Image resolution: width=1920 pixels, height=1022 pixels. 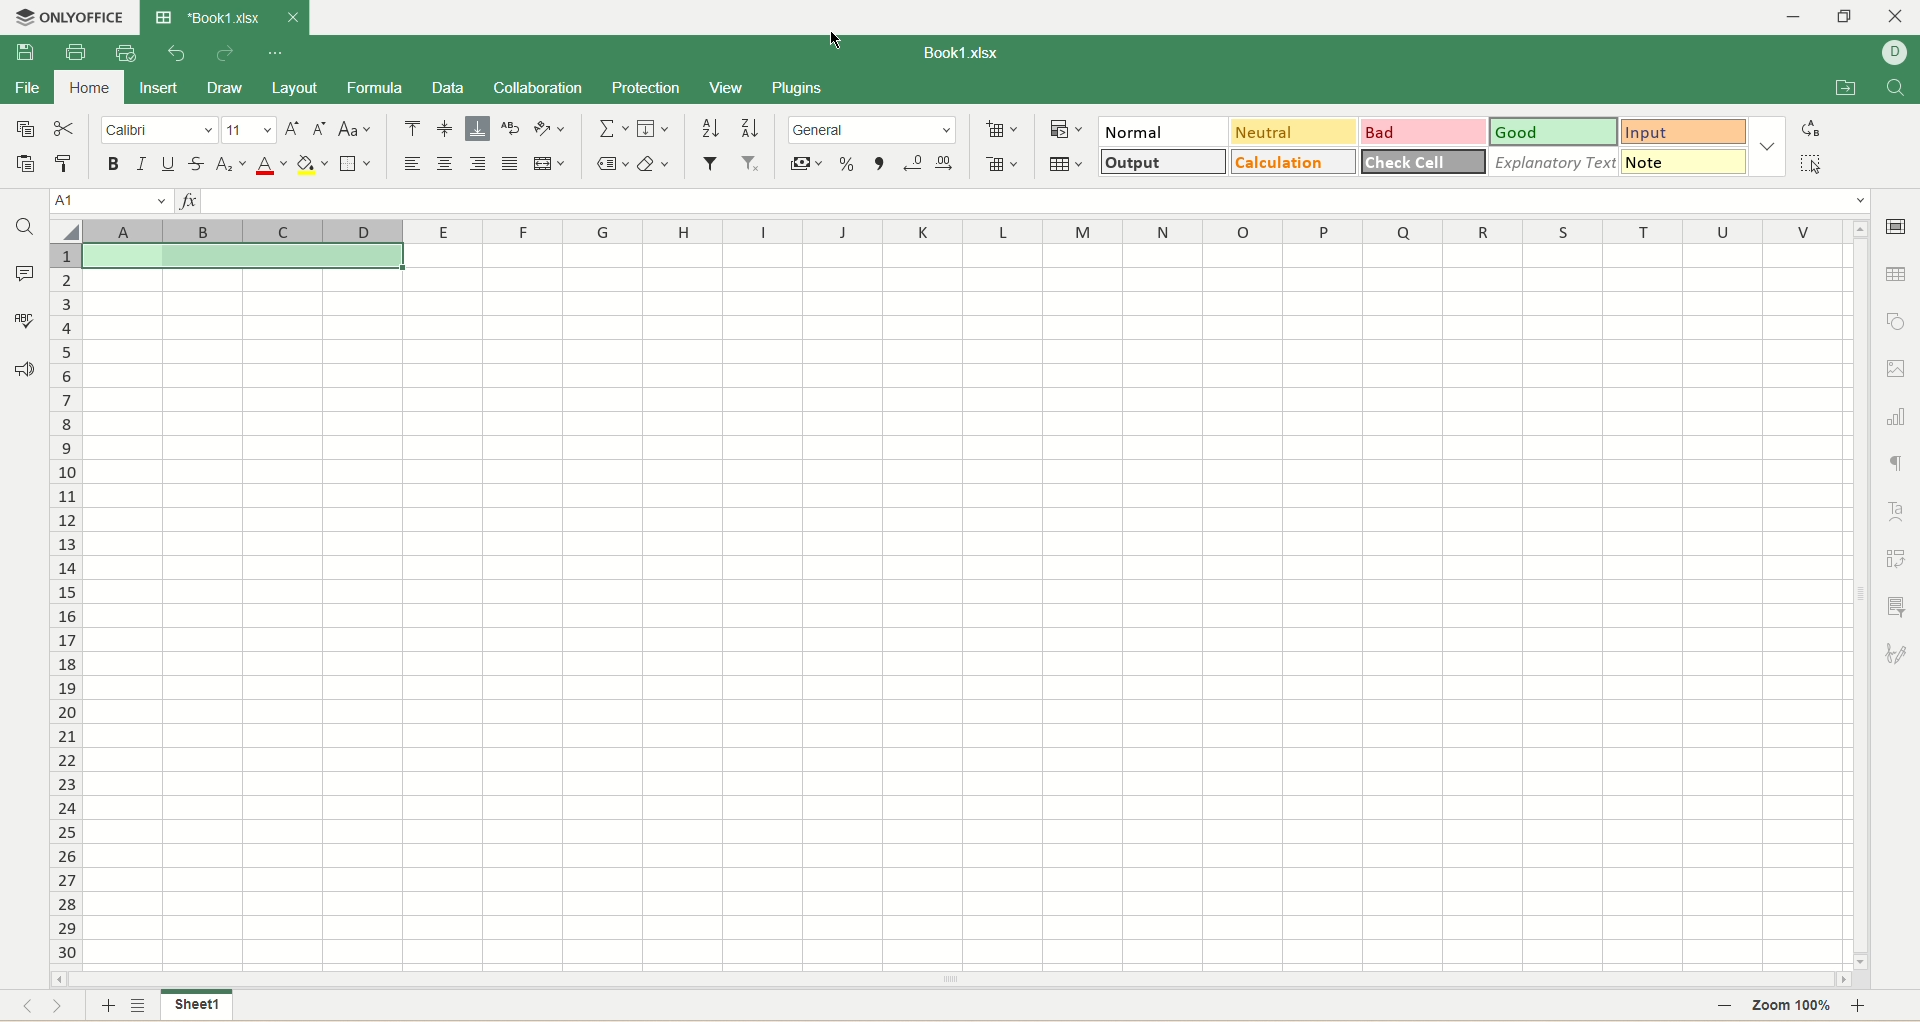 What do you see at coordinates (141, 1007) in the screenshot?
I see `sheet list` at bounding box center [141, 1007].